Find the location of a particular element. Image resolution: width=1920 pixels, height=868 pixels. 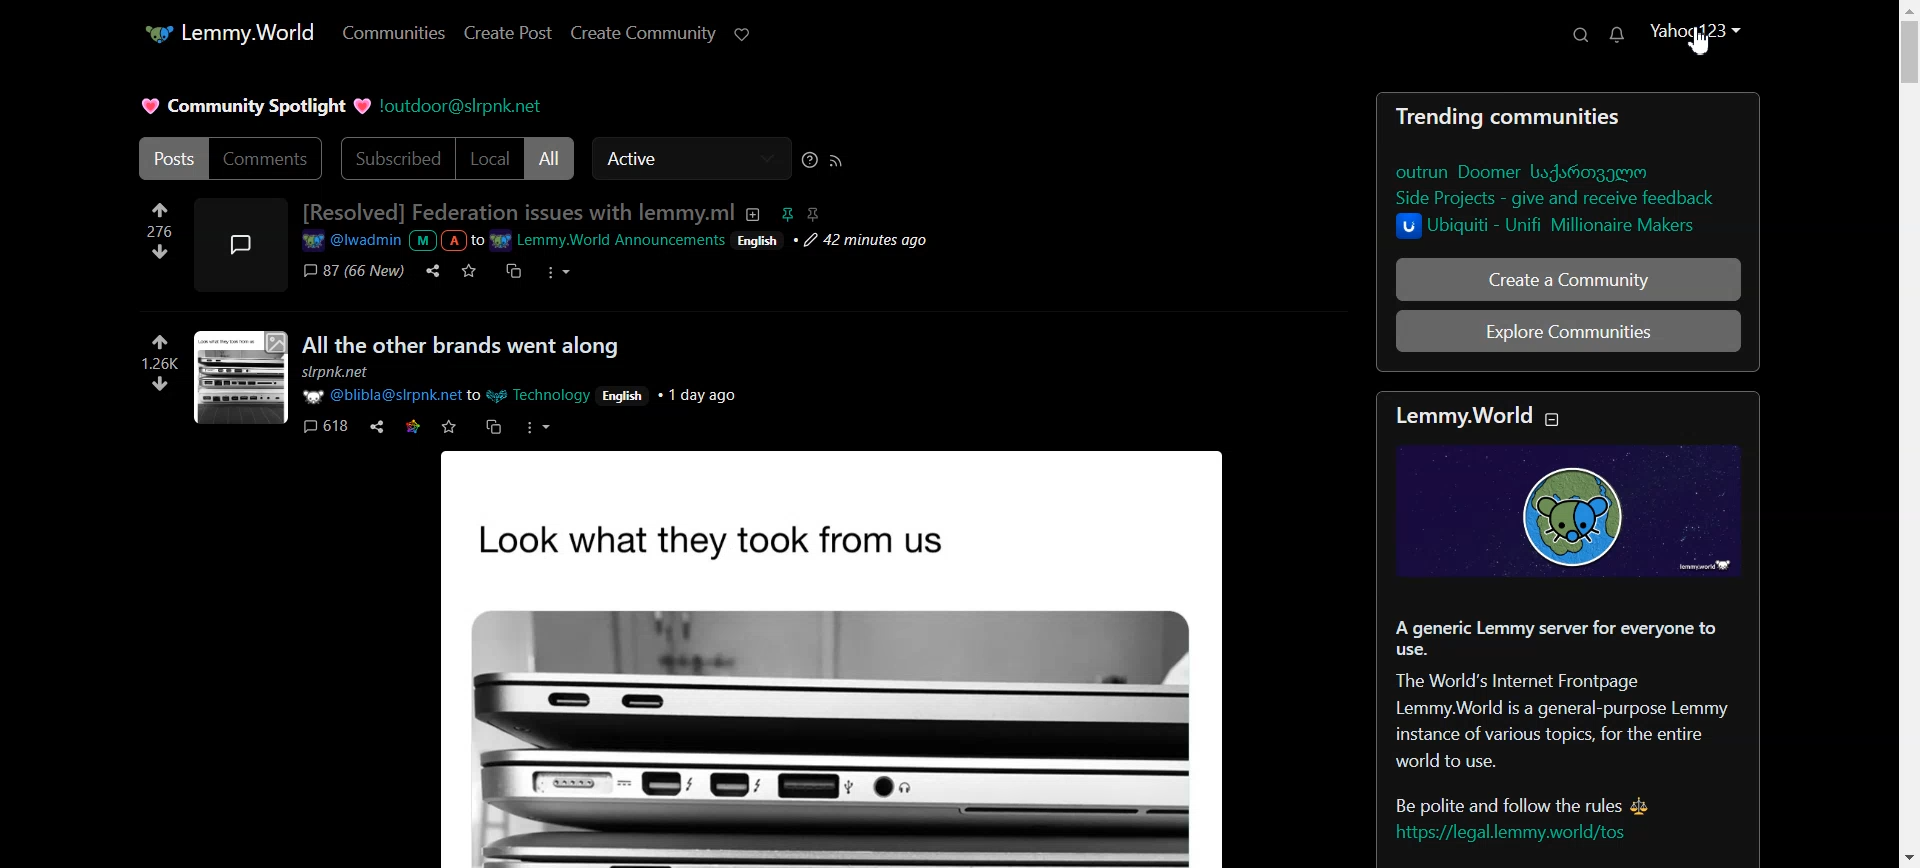

Sorting Help is located at coordinates (809, 160).